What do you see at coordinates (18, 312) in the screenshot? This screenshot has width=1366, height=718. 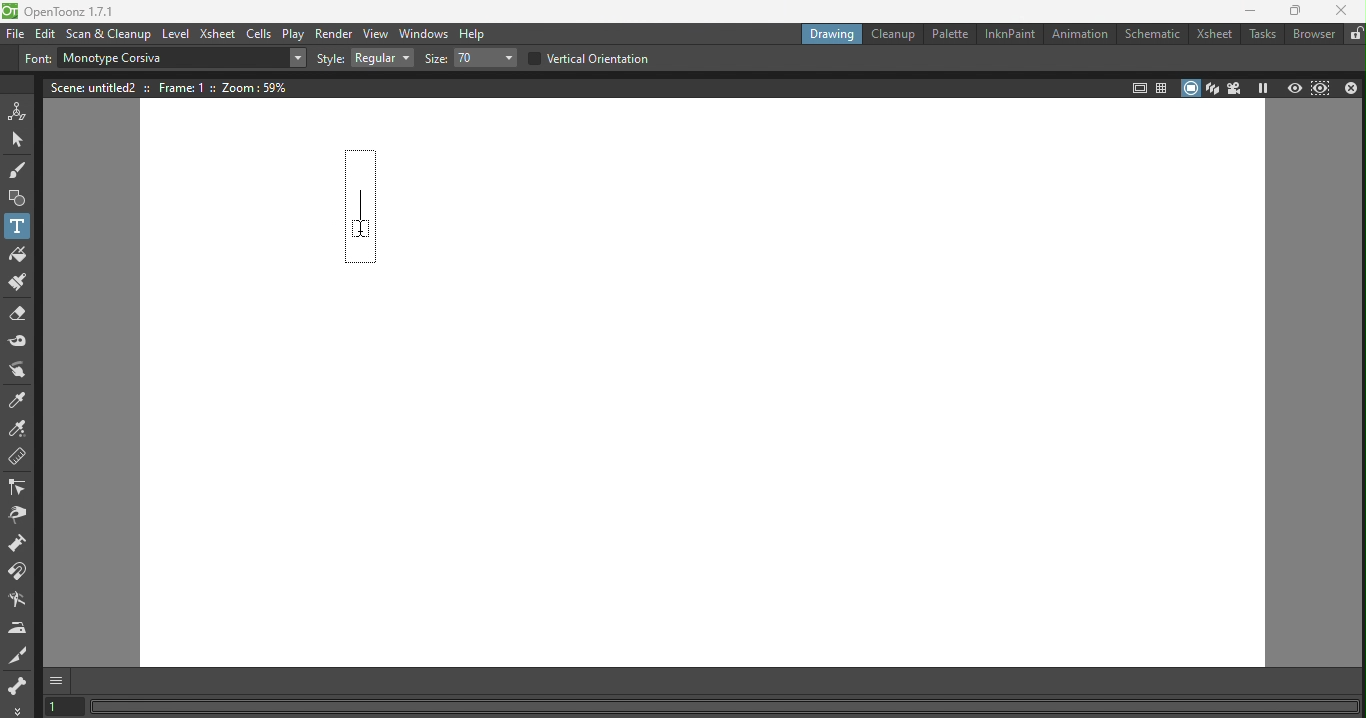 I see `Eraser tool` at bounding box center [18, 312].